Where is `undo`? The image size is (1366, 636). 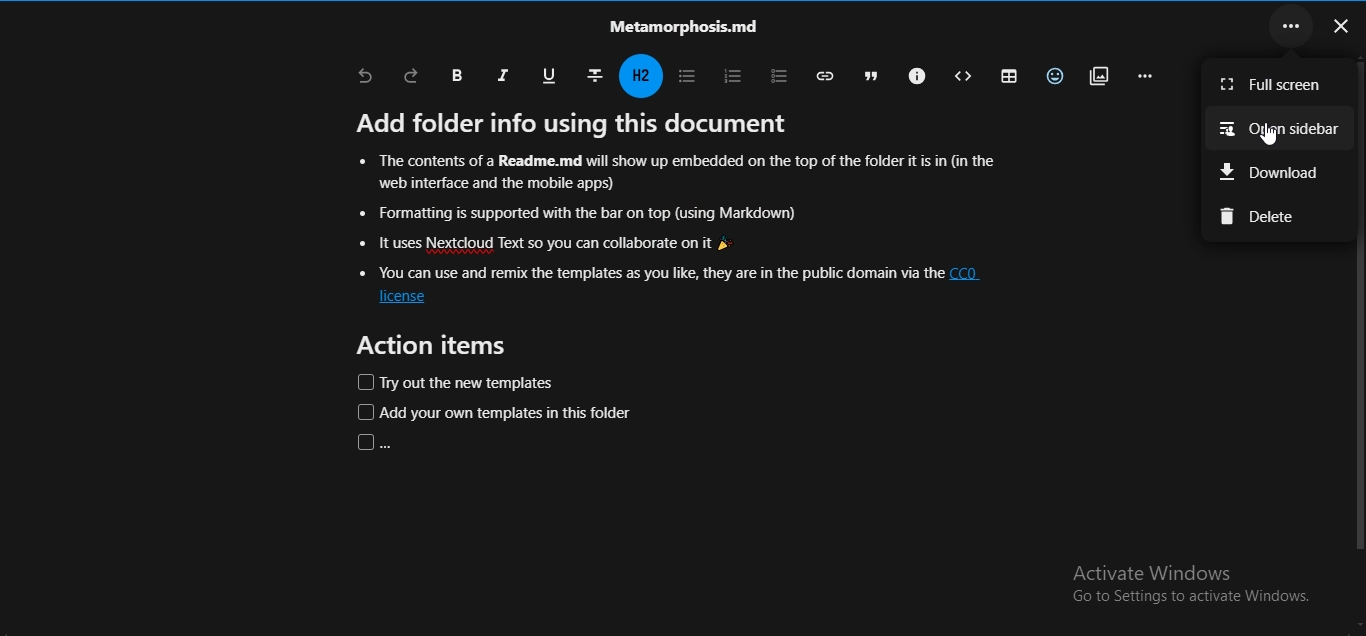 undo is located at coordinates (367, 76).